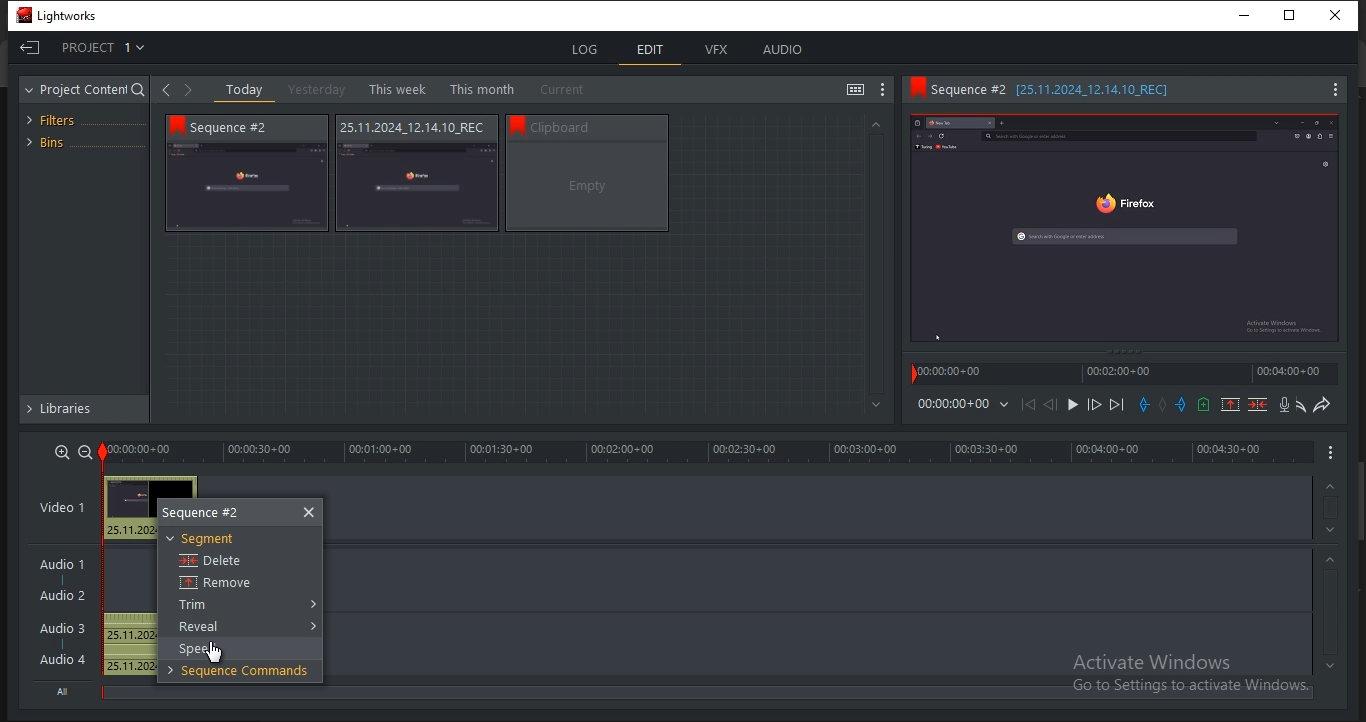 This screenshot has height=722, width=1366. I want to click on filters, so click(60, 118).